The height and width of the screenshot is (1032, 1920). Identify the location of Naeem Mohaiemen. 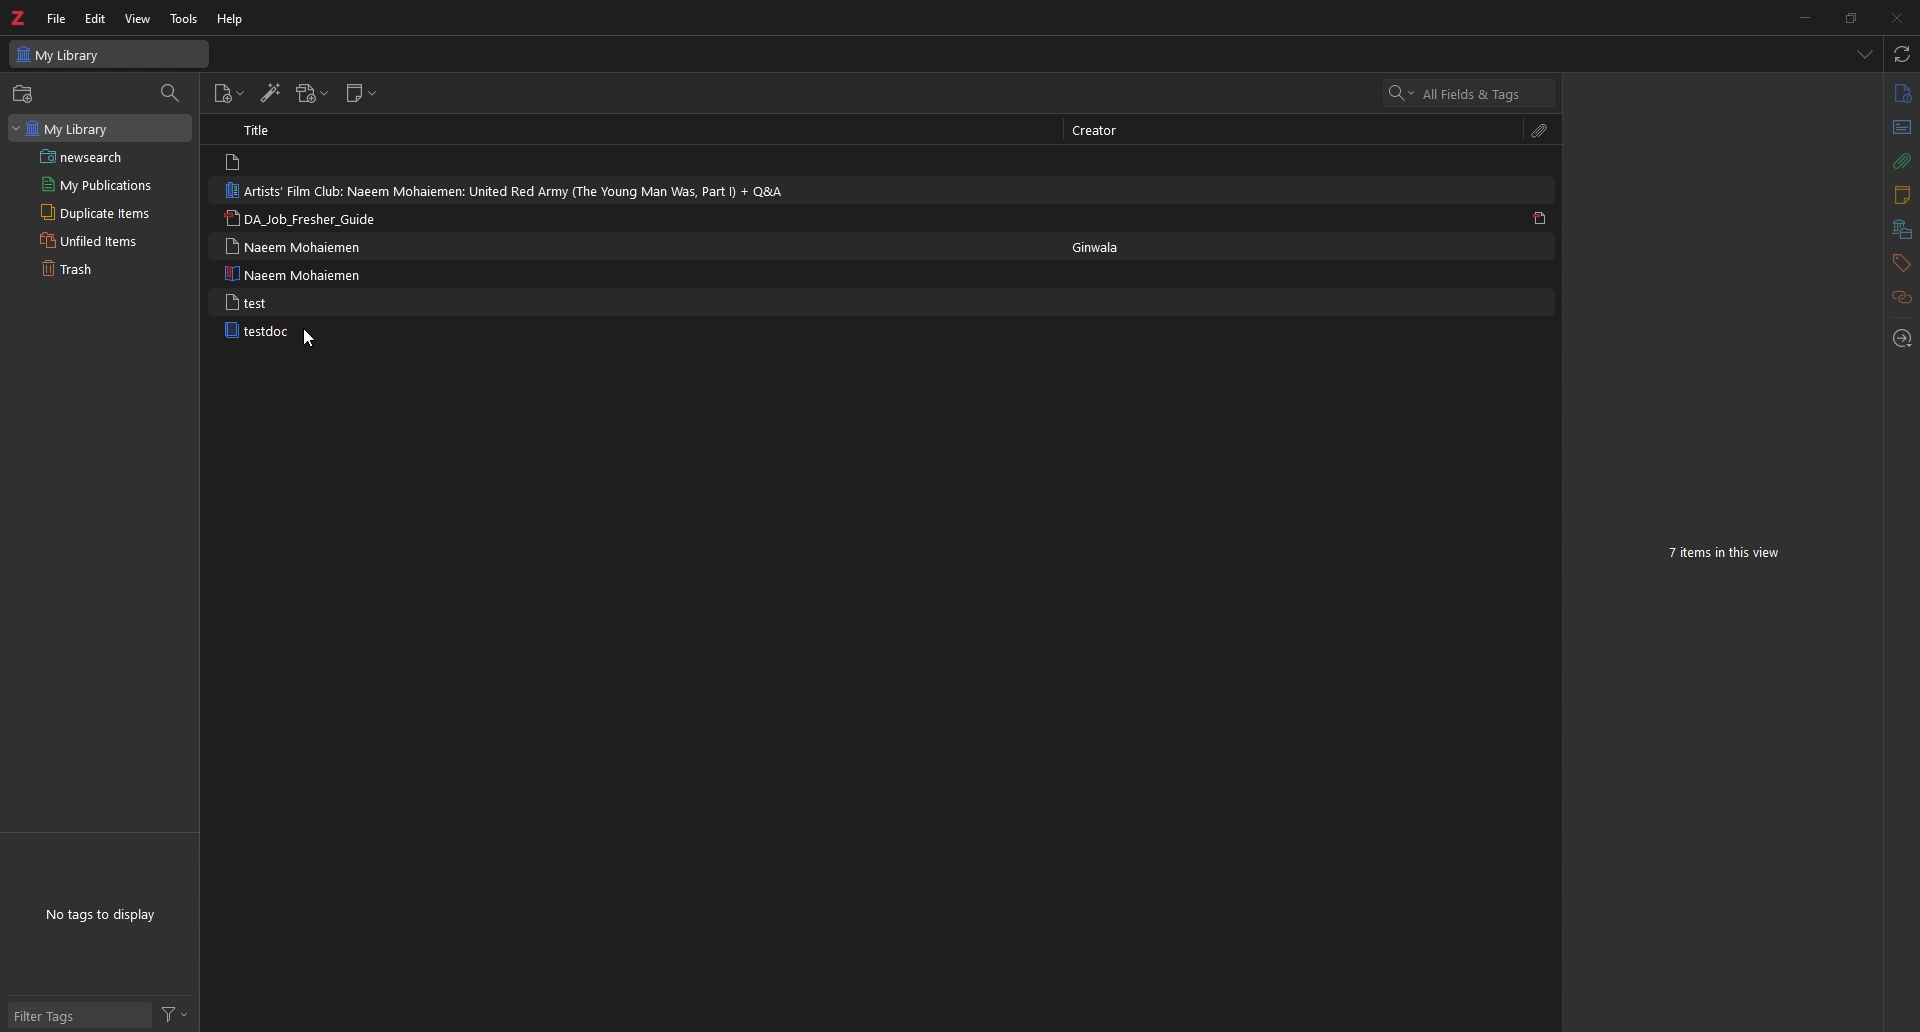
(294, 246).